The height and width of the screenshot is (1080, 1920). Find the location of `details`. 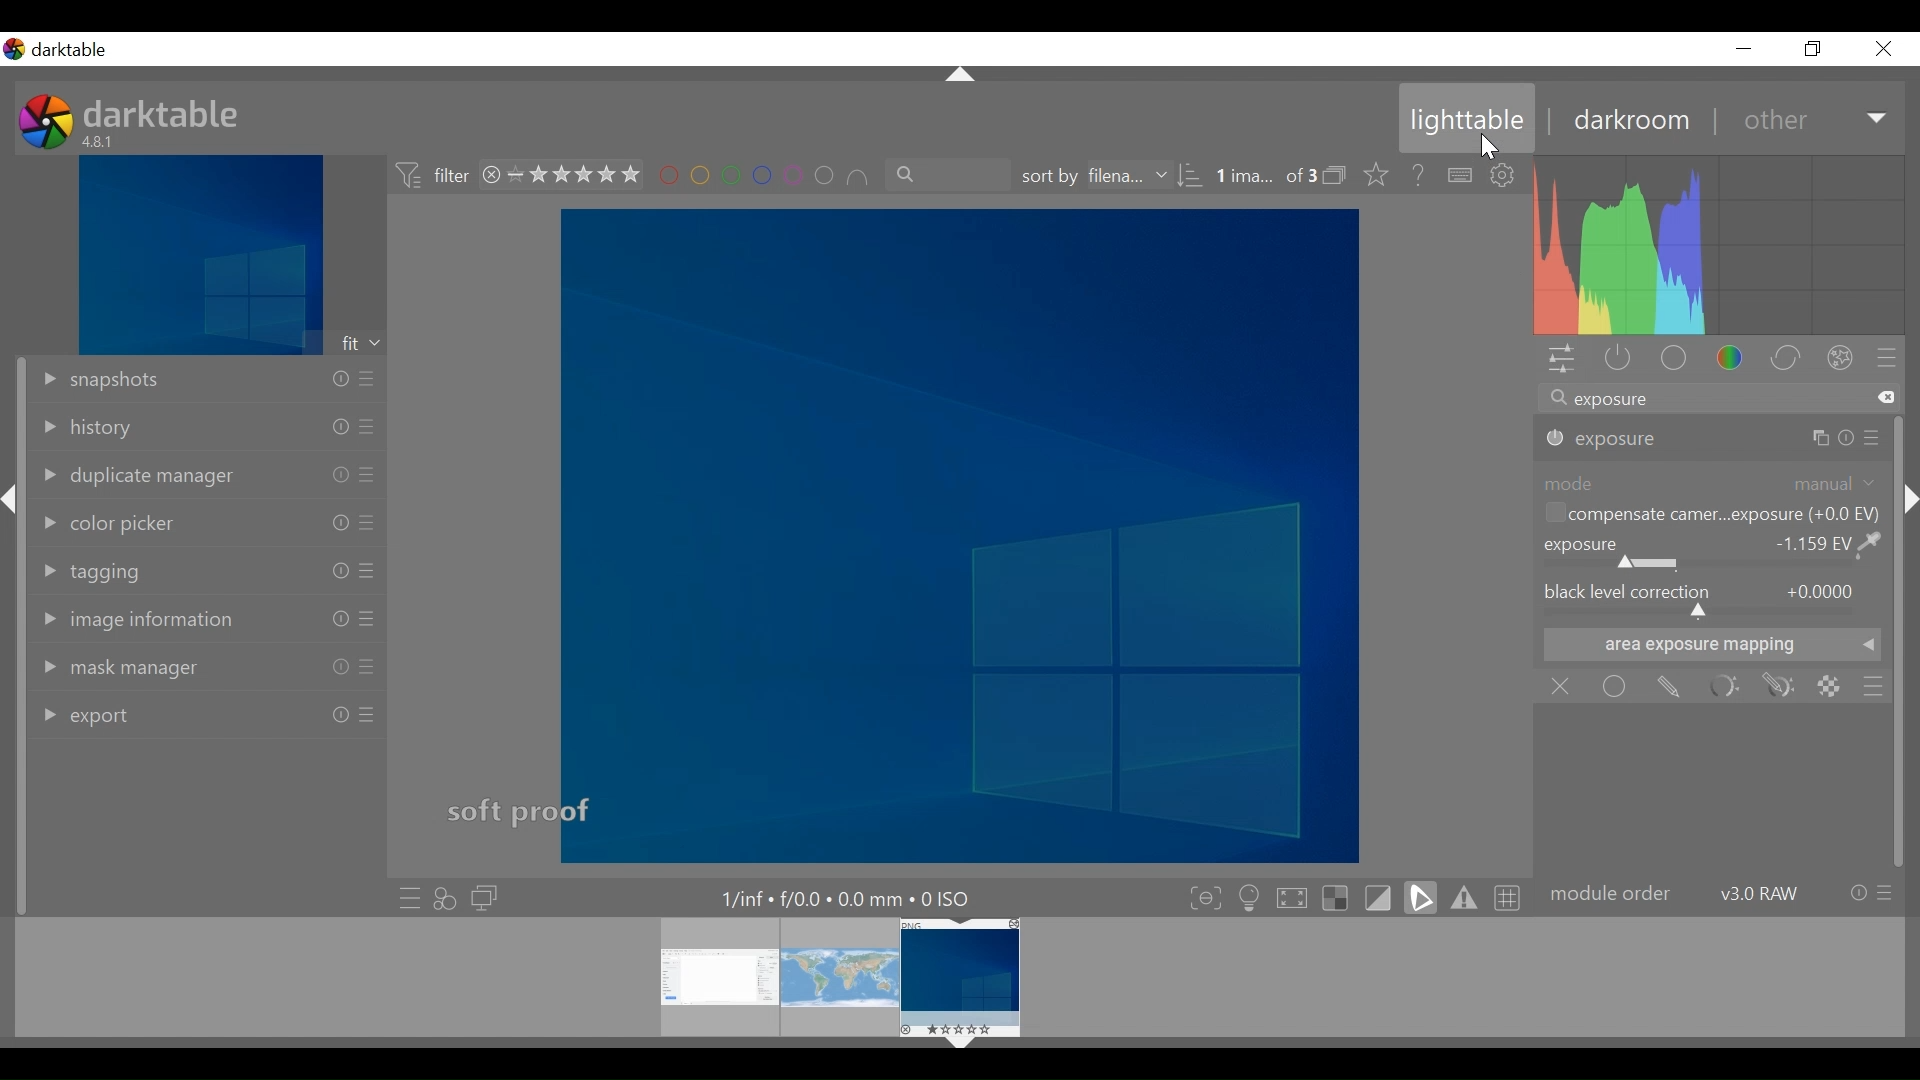

details is located at coordinates (850, 896).